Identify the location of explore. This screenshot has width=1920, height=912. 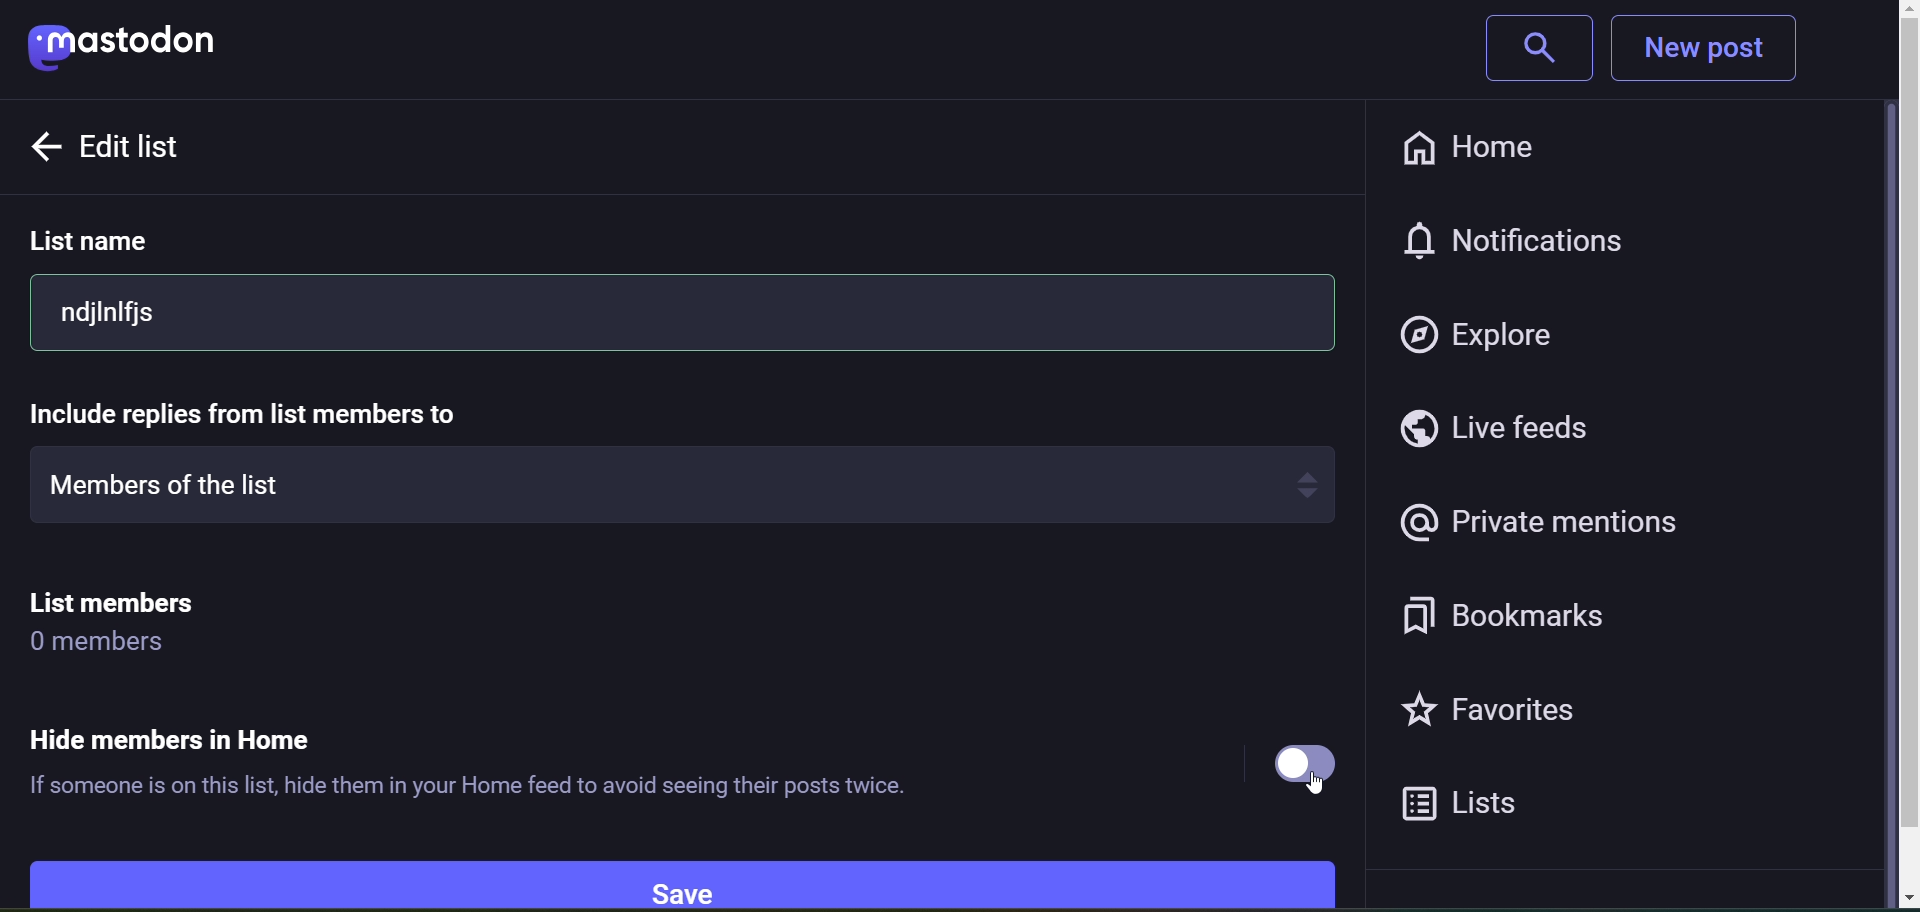
(1486, 334).